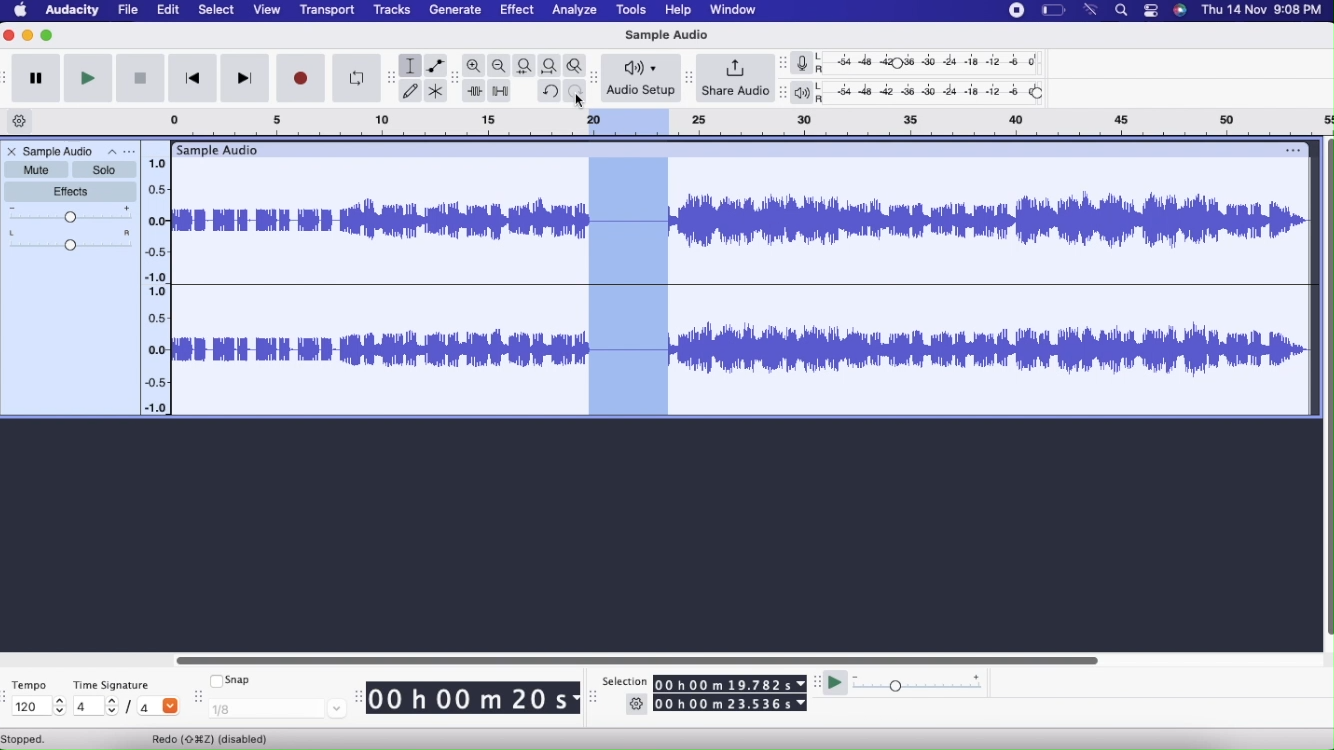 The height and width of the screenshot is (750, 1334). Describe the element at coordinates (637, 704) in the screenshot. I see `Settings` at that location.